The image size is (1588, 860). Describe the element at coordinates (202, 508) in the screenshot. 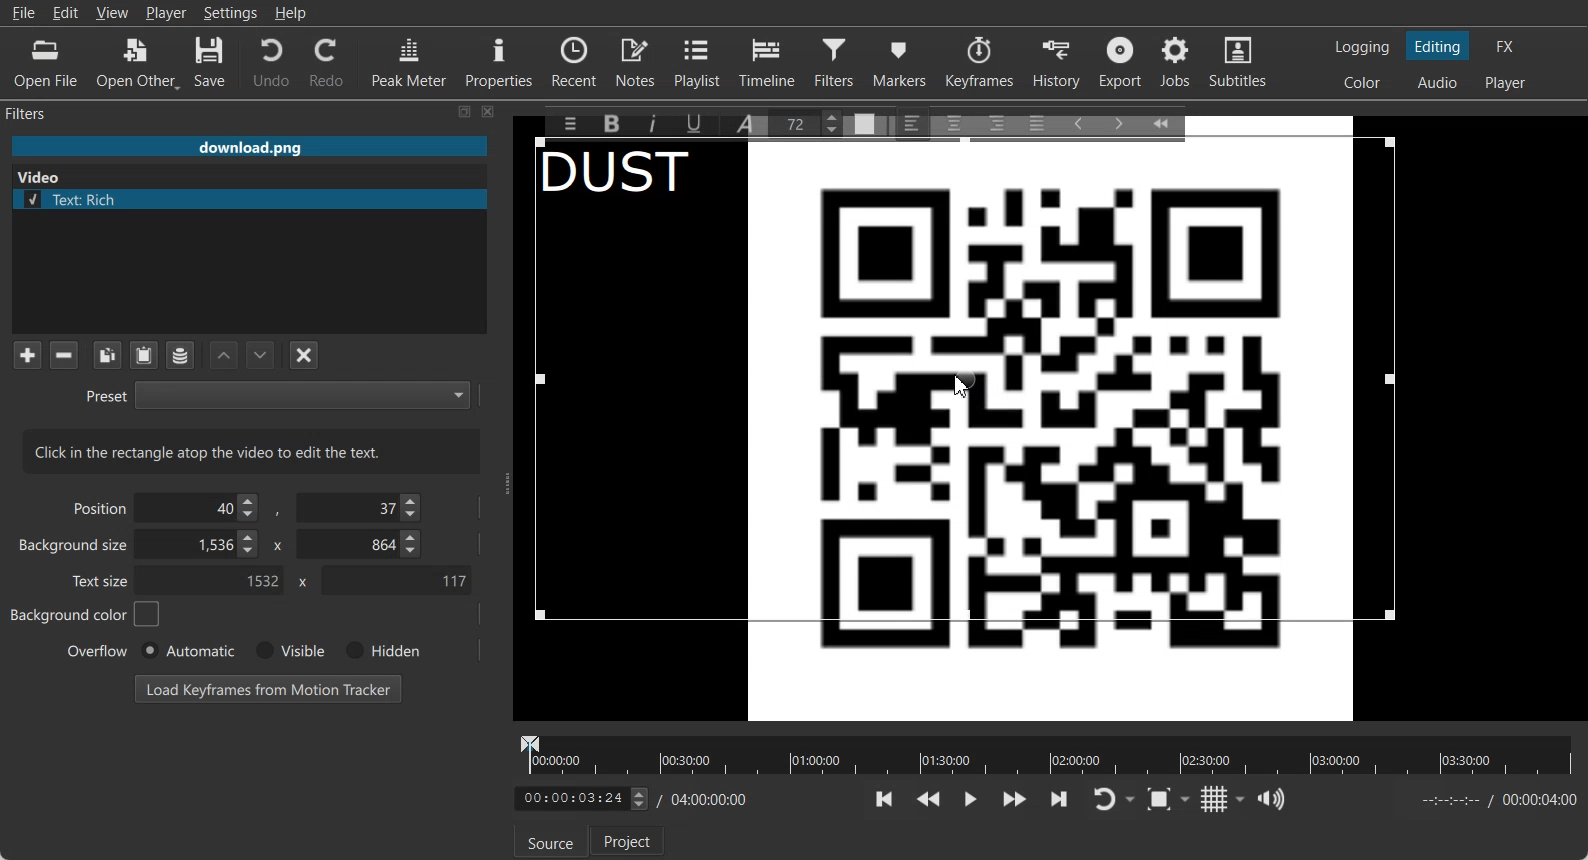

I see `Position Adjuster X- Coordinate` at that location.